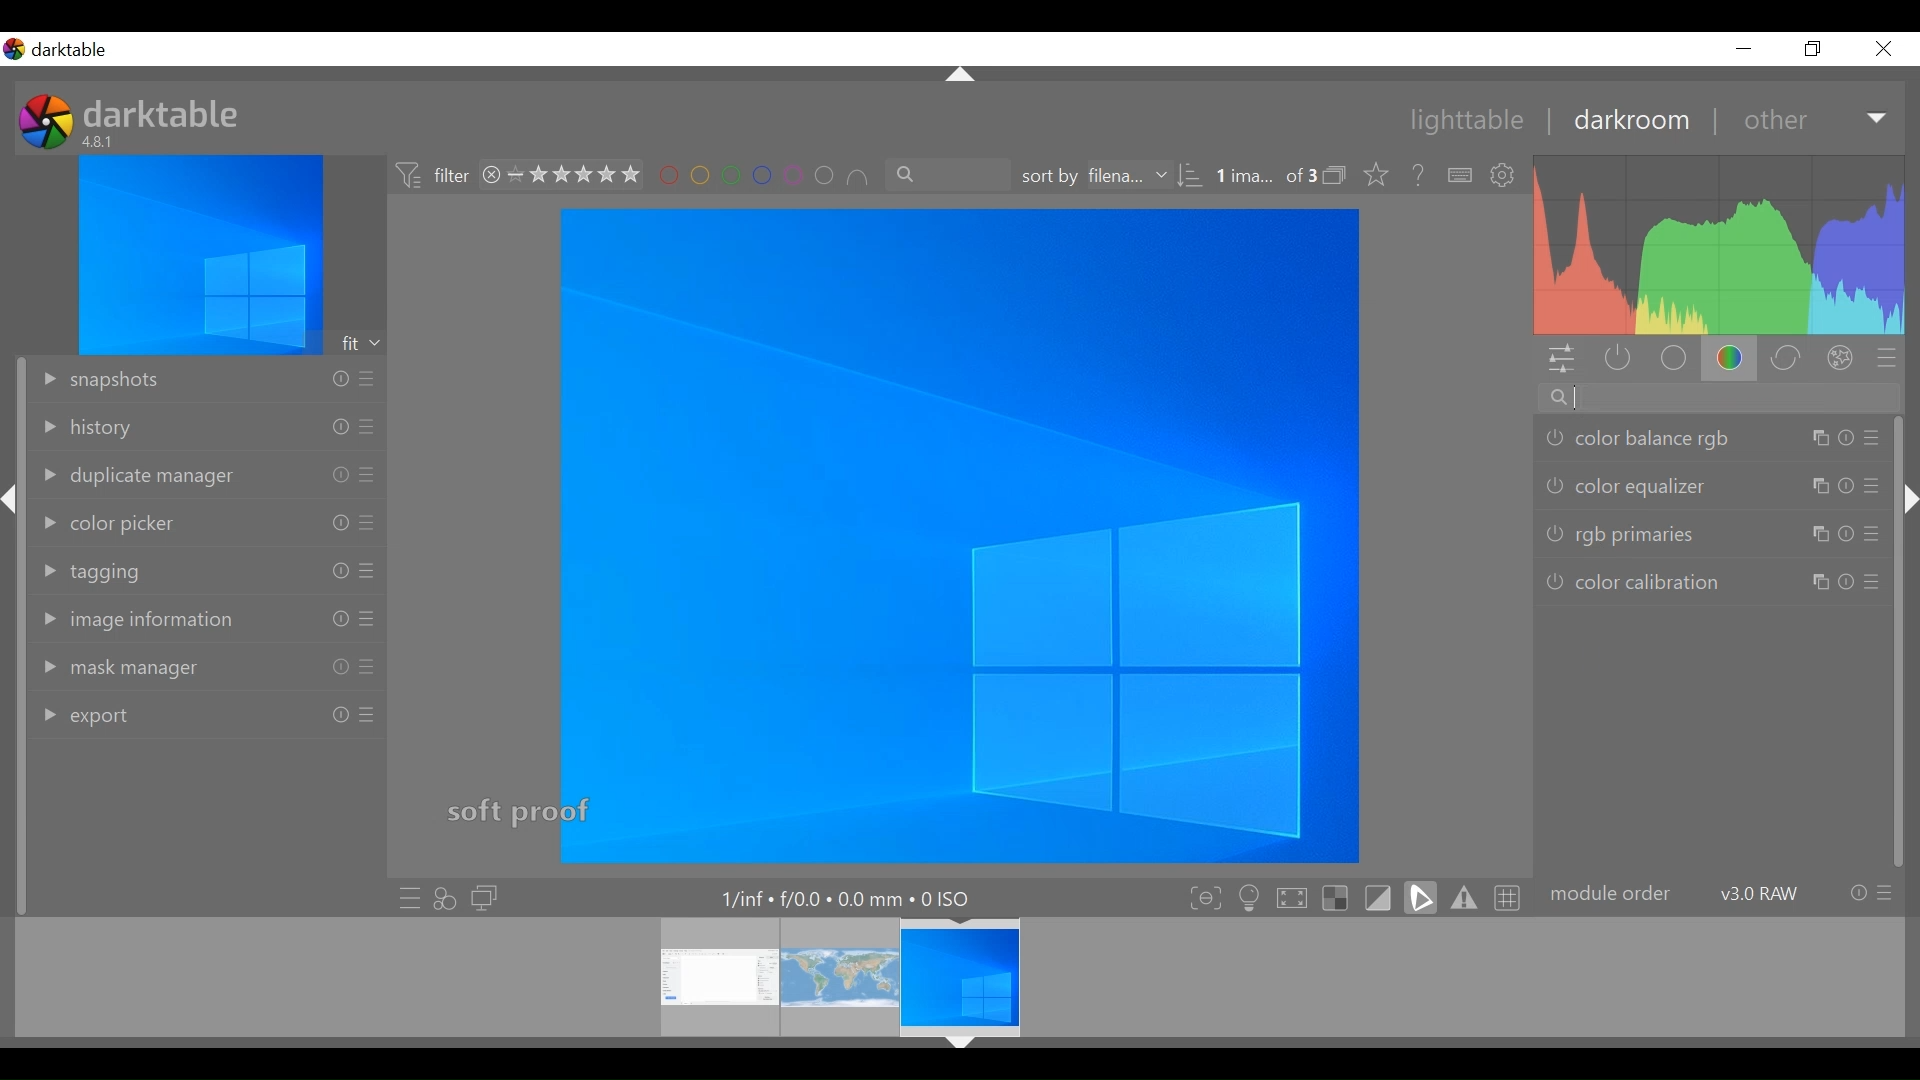 Image resolution: width=1920 pixels, height=1080 pixels. Describe the element at coordinates (1334, 175) in the screenshot. I see `expand/collapse grouped images` at that location.